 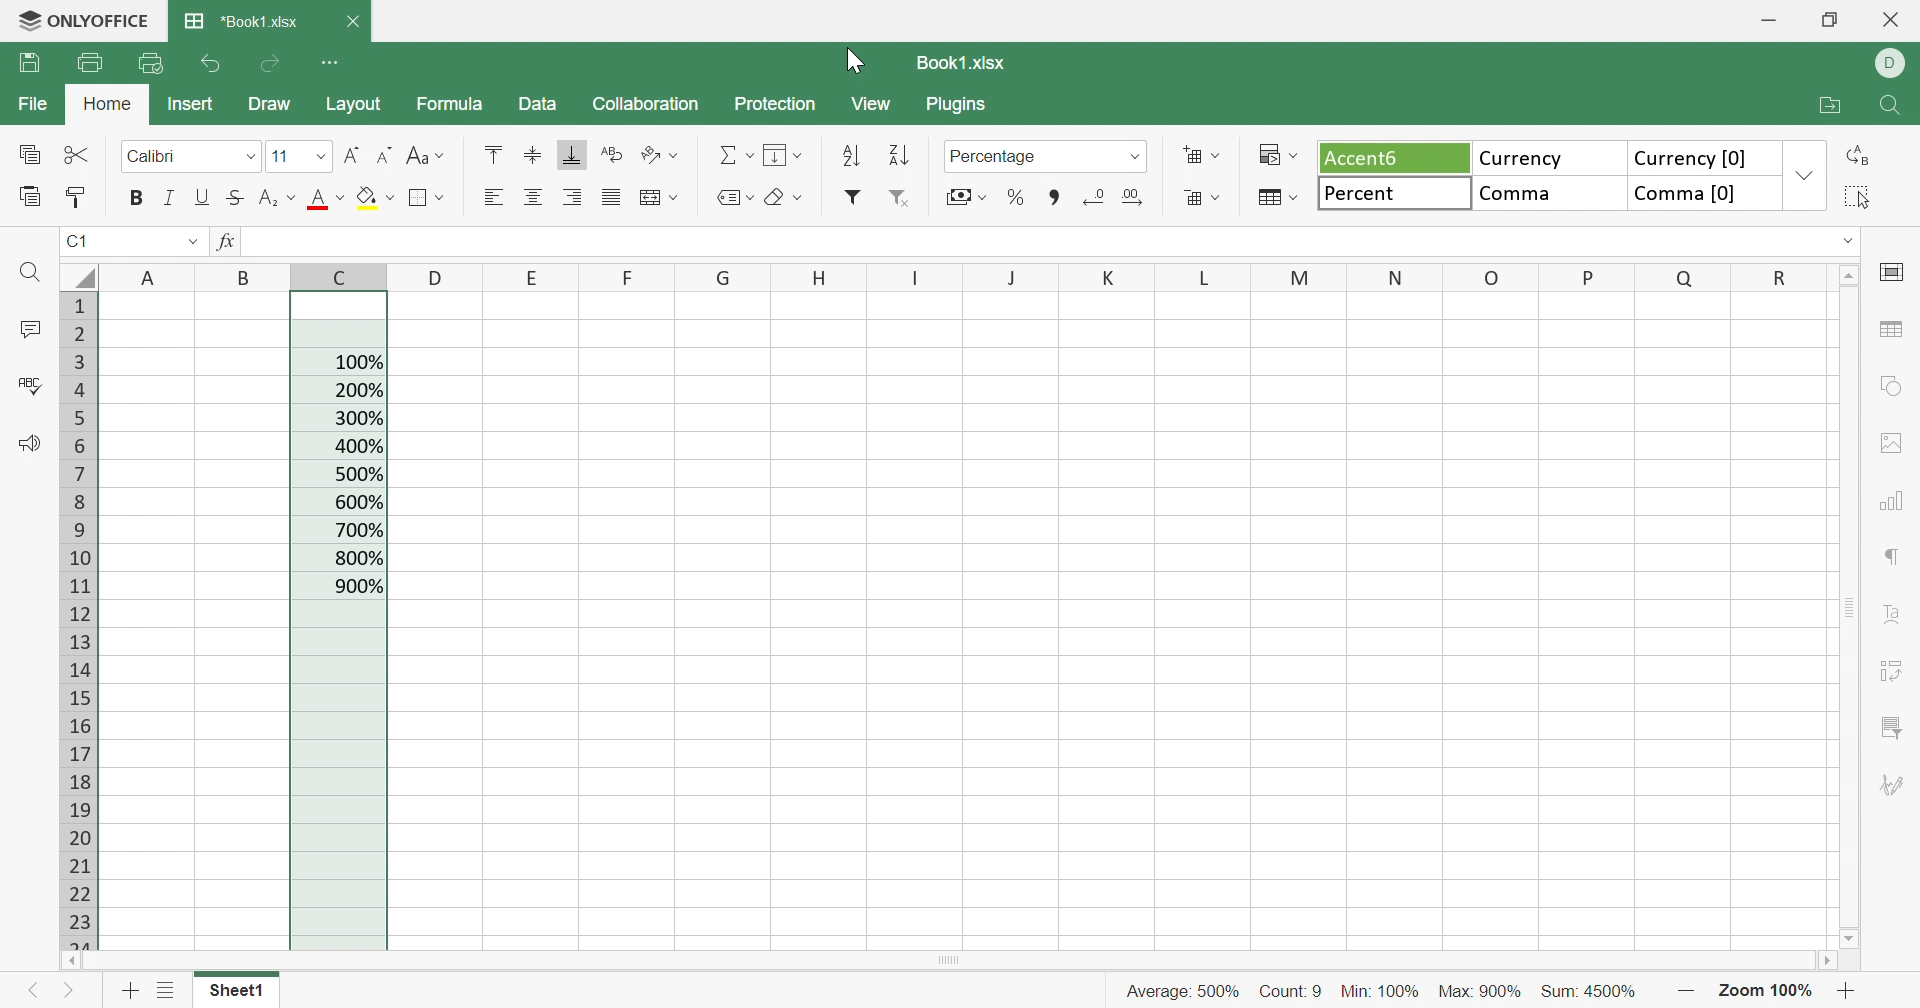 What do you see at coordinates (1291, 990) in the screenshot?
I see `Count: 9` at bounding box center [1291, 990].